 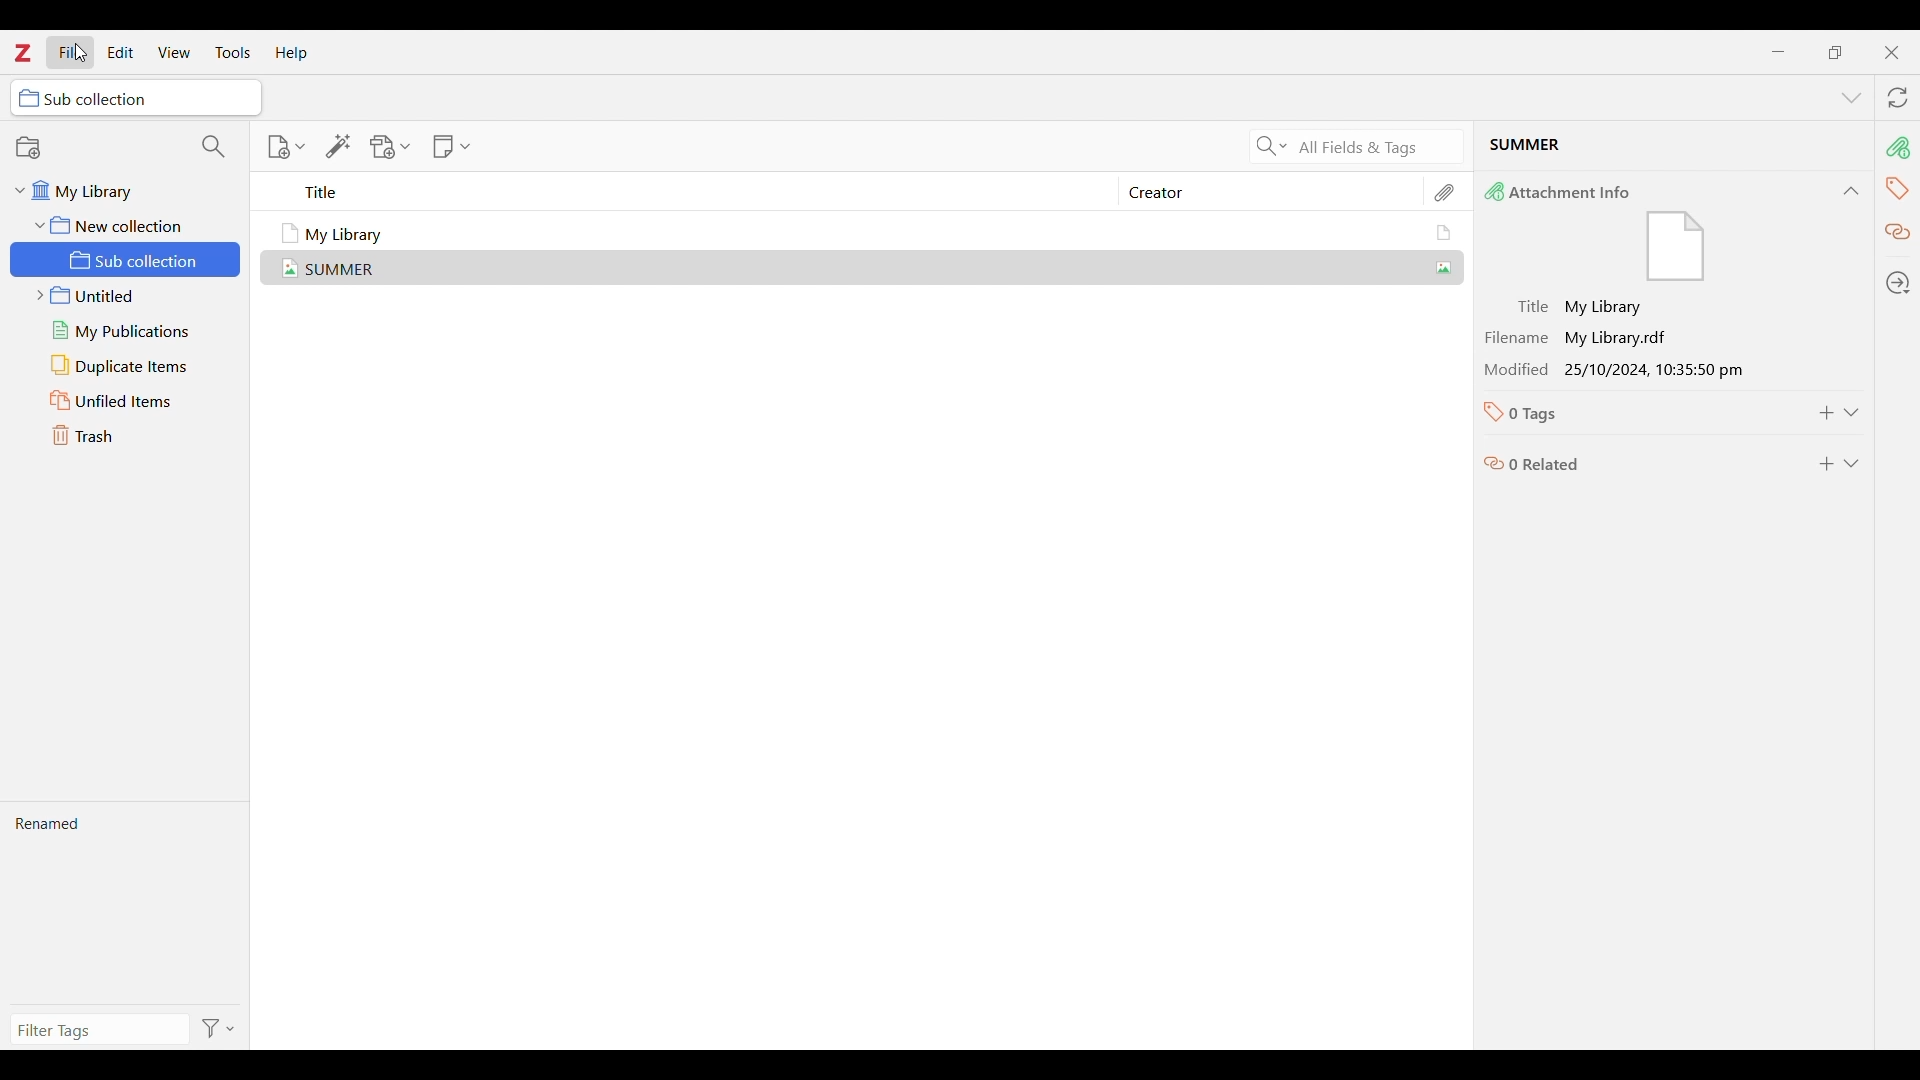 What do you see at coordinates (1897, 233) in the screenshot?
I see `Related` at bounding box center [1897, 233].